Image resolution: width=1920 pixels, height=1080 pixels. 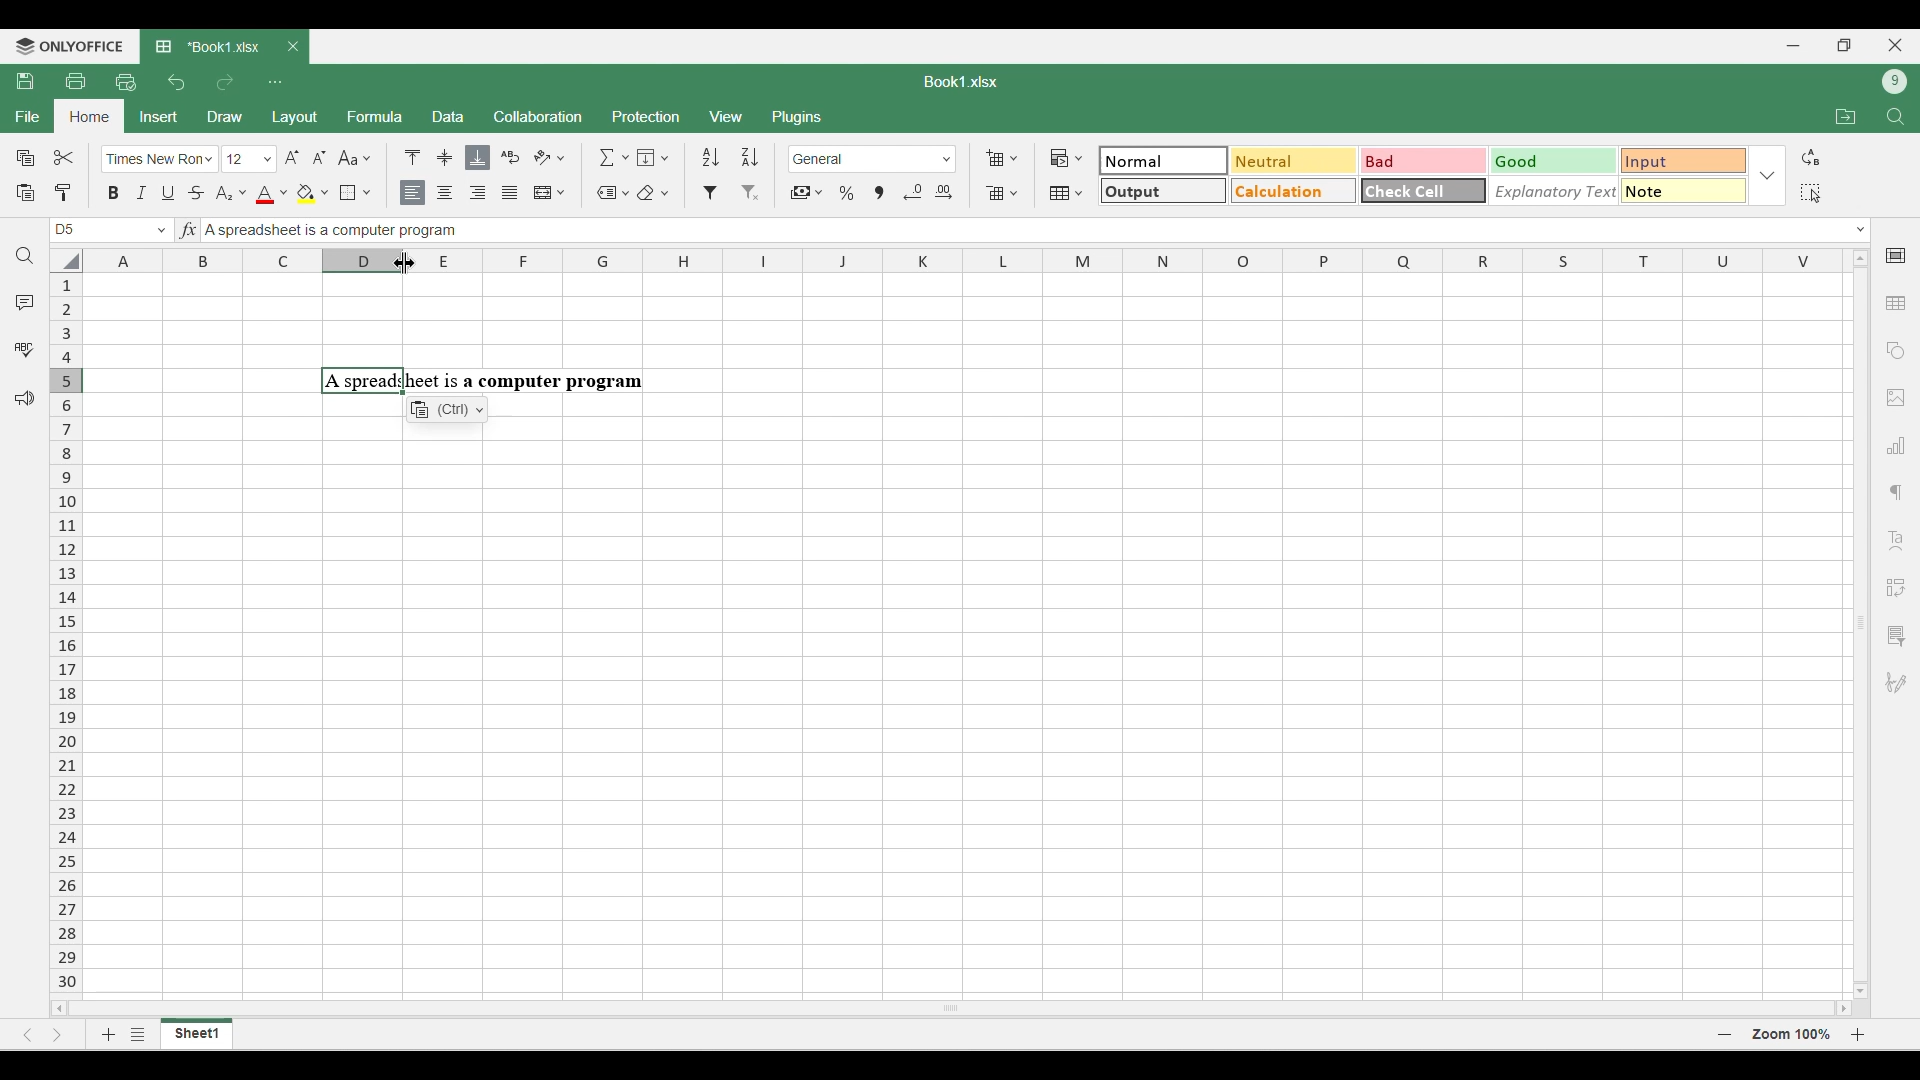 What do you see at coordinates (1001, 193) in the screenshot?
I see `Delete cell options` at bounding box center [1001, 193].